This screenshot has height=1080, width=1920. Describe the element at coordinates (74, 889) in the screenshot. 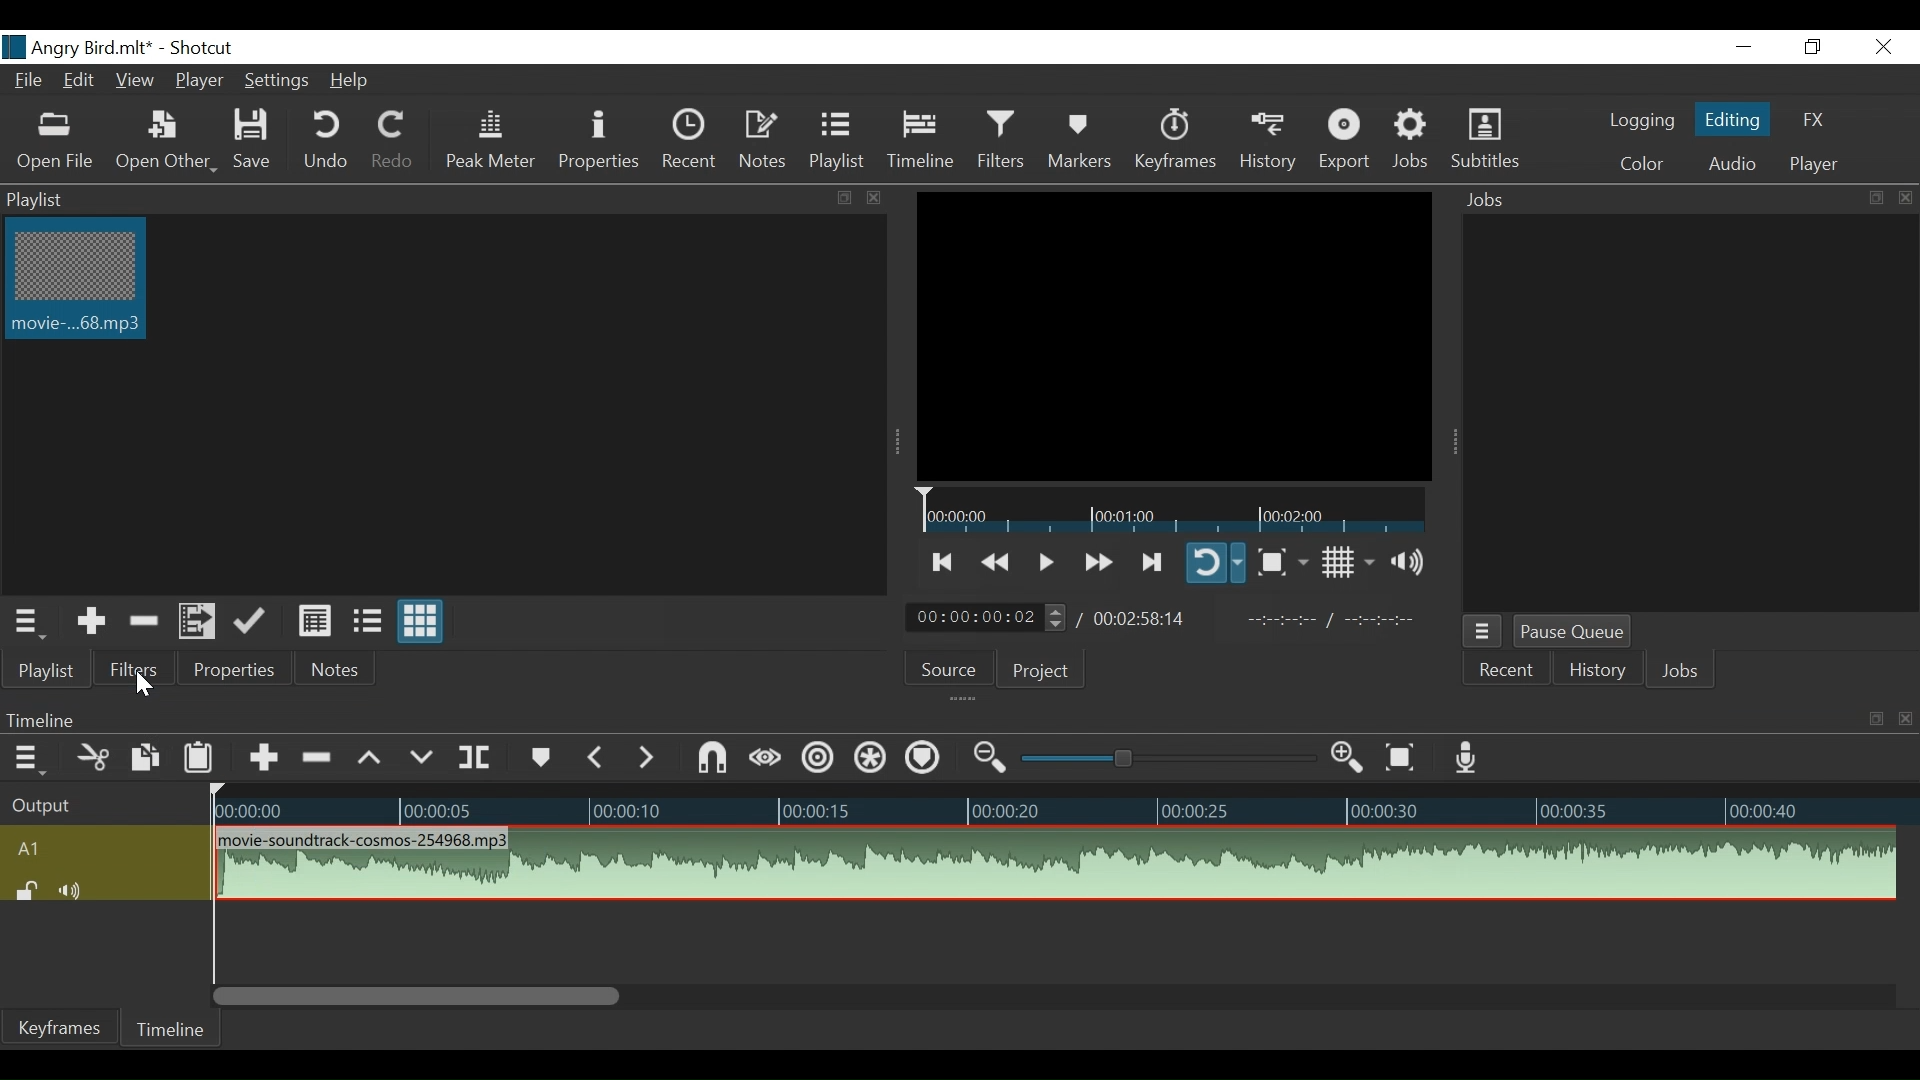

I see `Mute` at that location.